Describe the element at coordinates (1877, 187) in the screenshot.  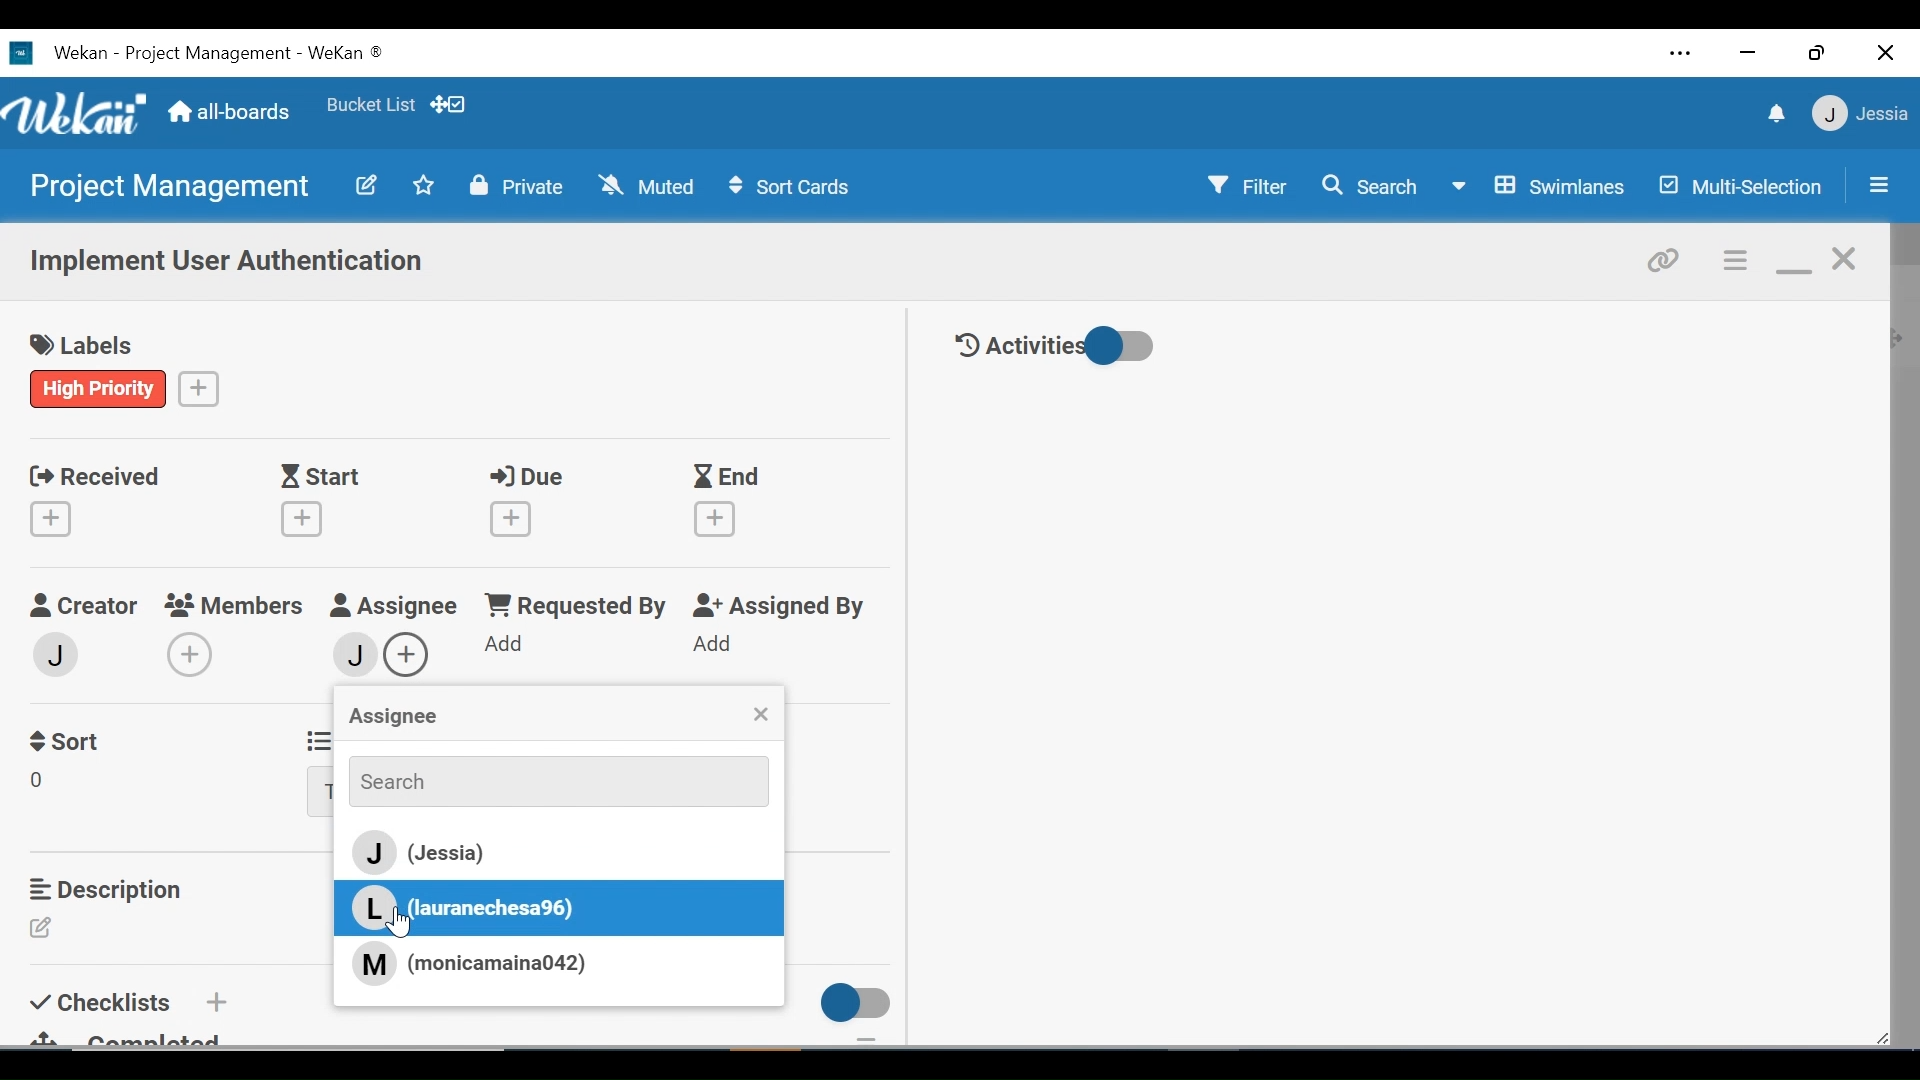
I see `Open/Close Sidebar` at that location.